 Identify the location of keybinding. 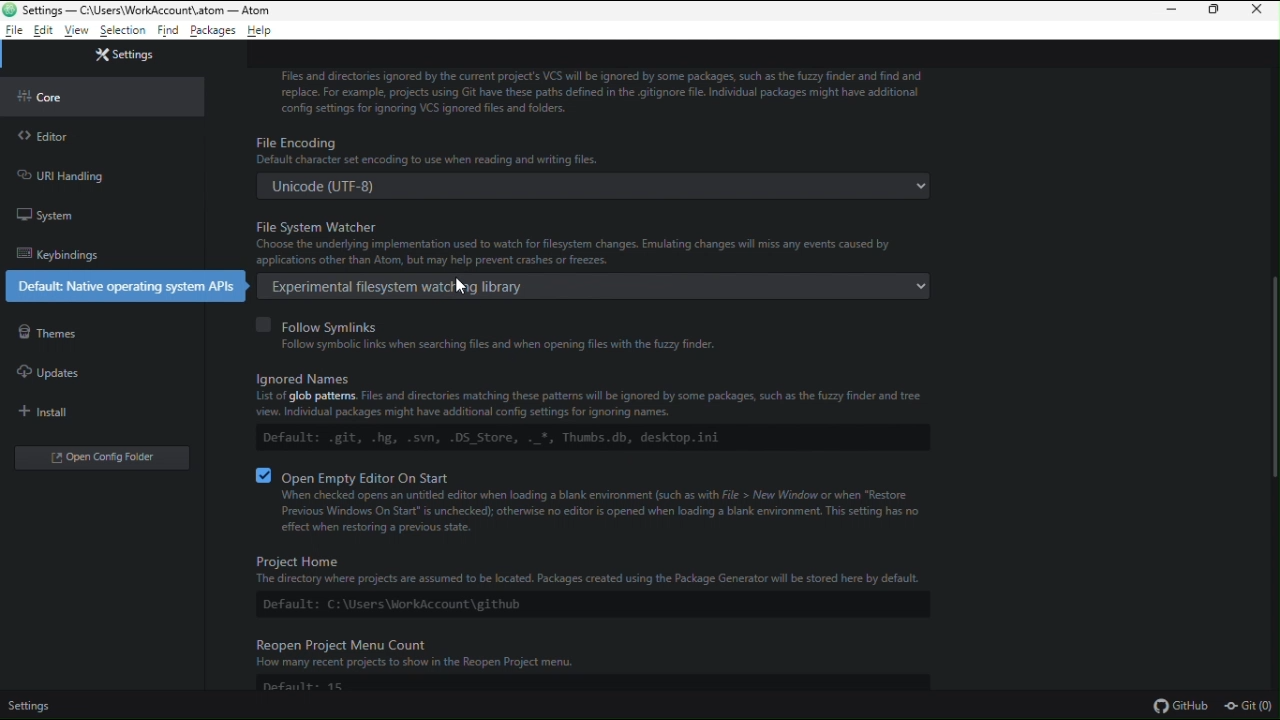
(56, 253).